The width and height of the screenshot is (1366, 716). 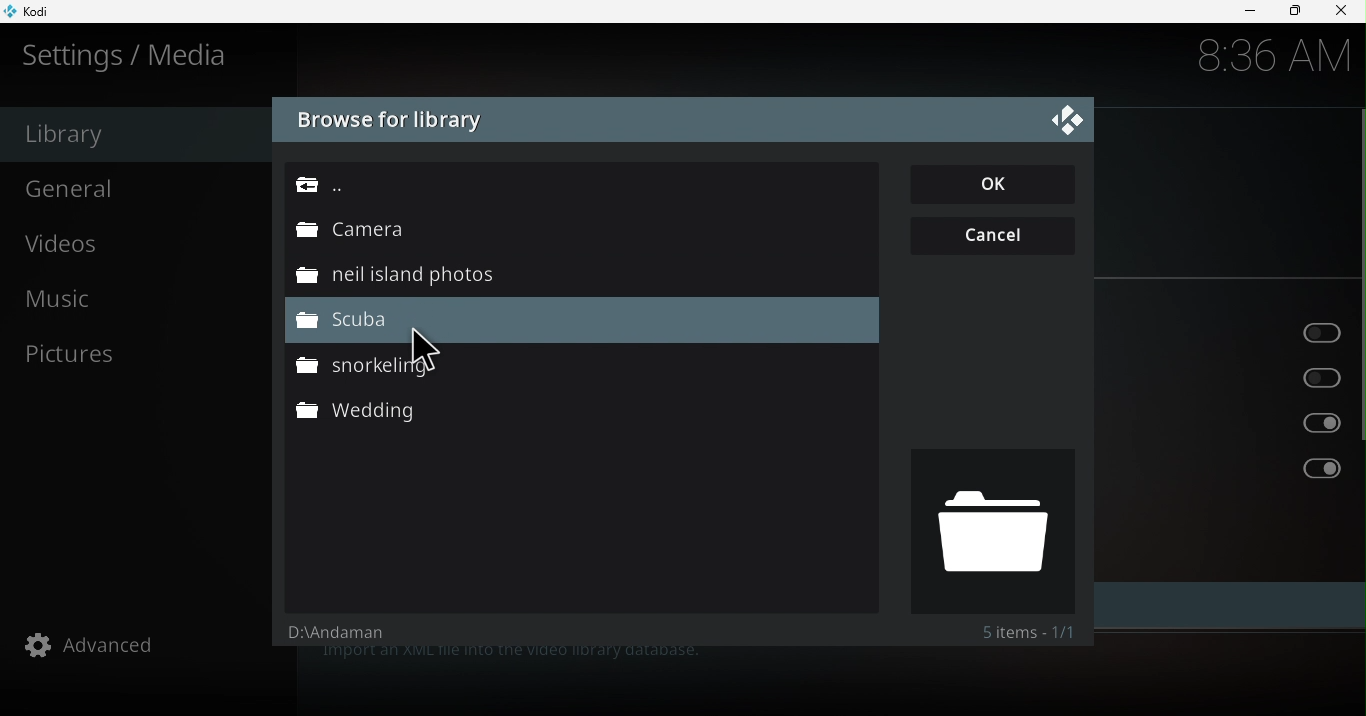 I want to click on Hide progress of library updates, so click(x=1233, y=376).